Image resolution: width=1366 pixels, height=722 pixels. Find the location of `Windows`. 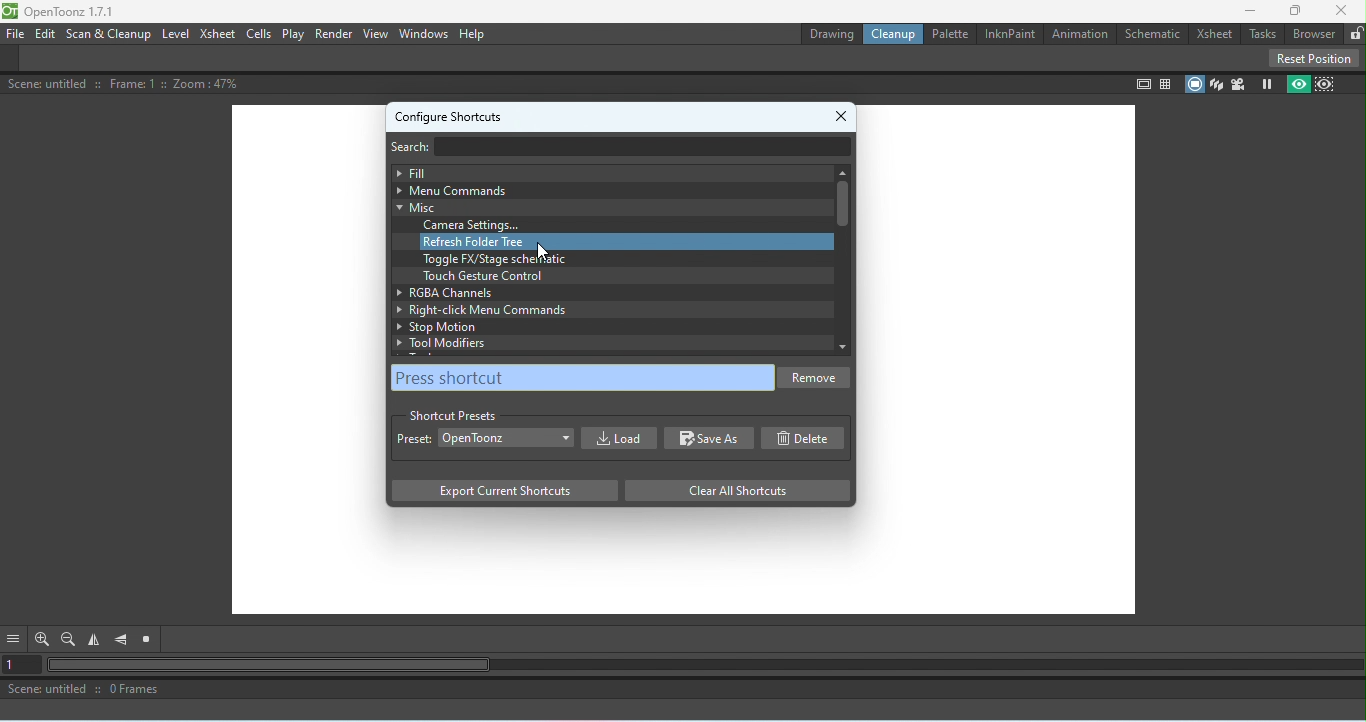

Windows is located at coordinates (424, 33).